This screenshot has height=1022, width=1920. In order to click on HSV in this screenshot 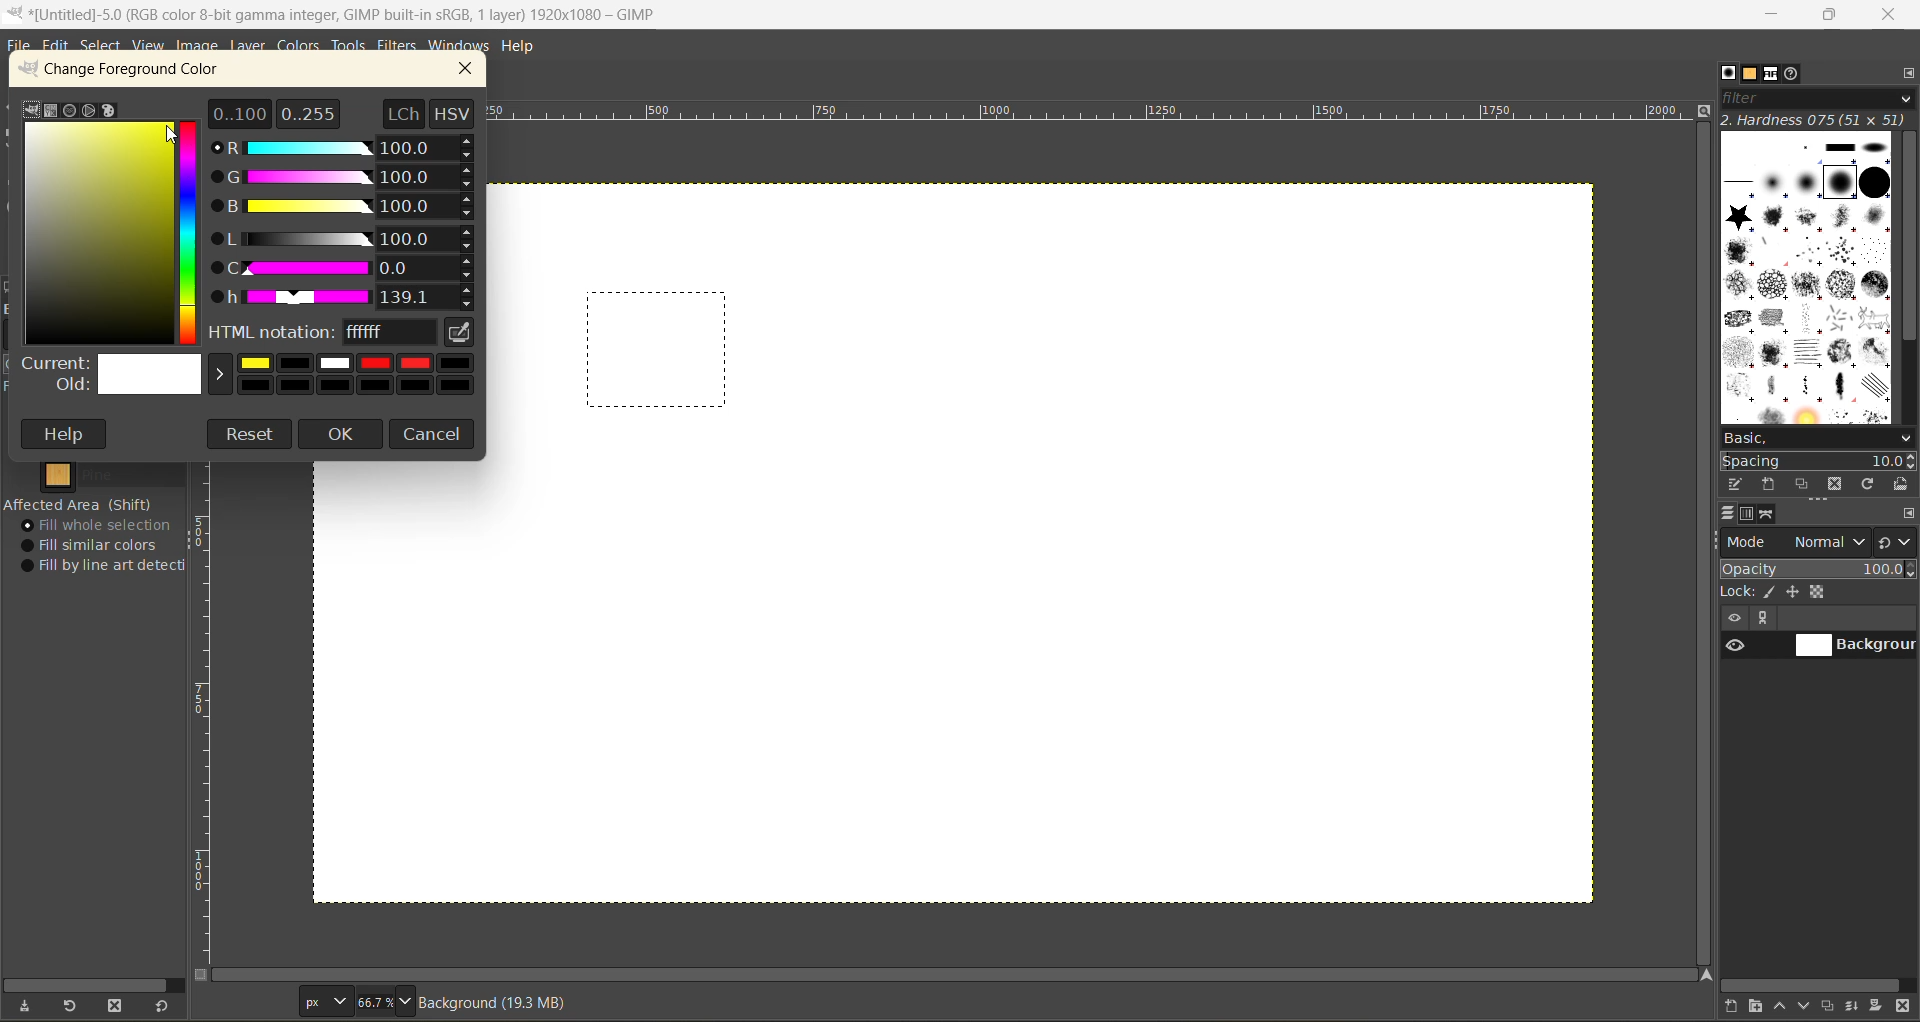, I will do `click(455, 112)`.